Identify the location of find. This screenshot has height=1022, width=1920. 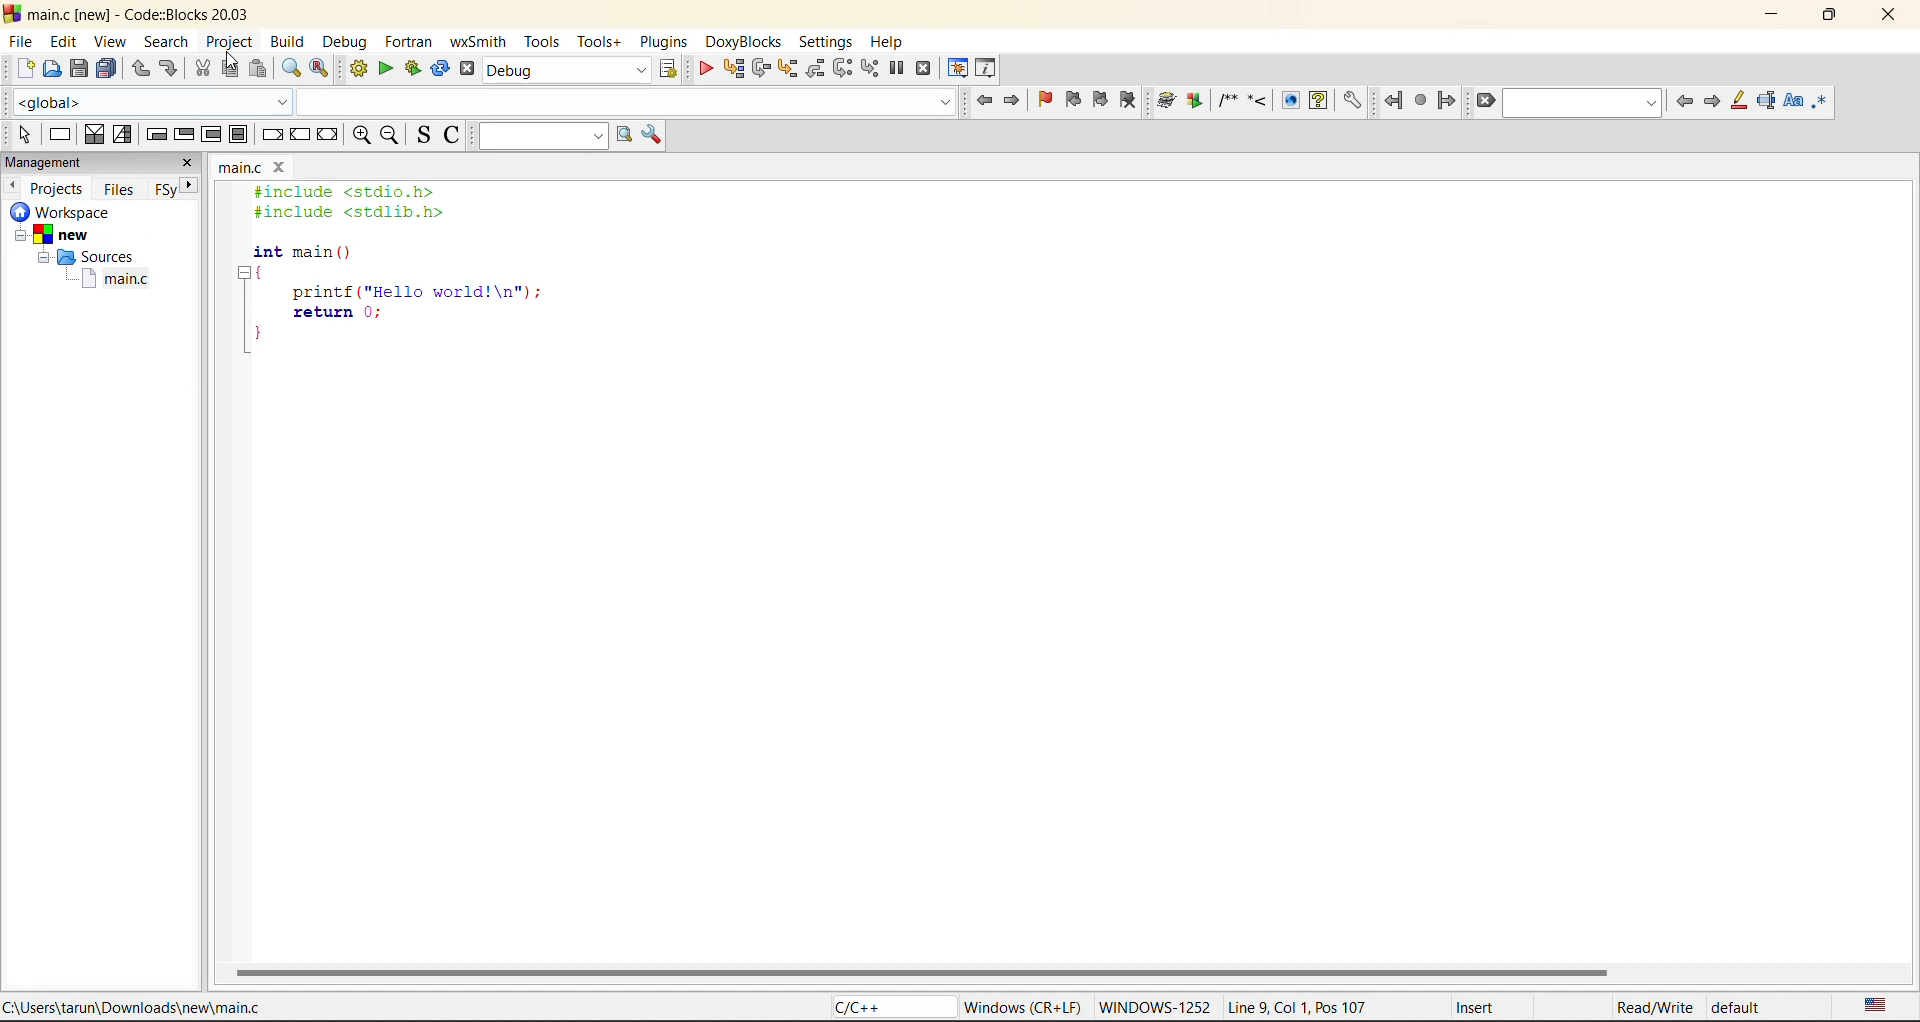
(292, 68).